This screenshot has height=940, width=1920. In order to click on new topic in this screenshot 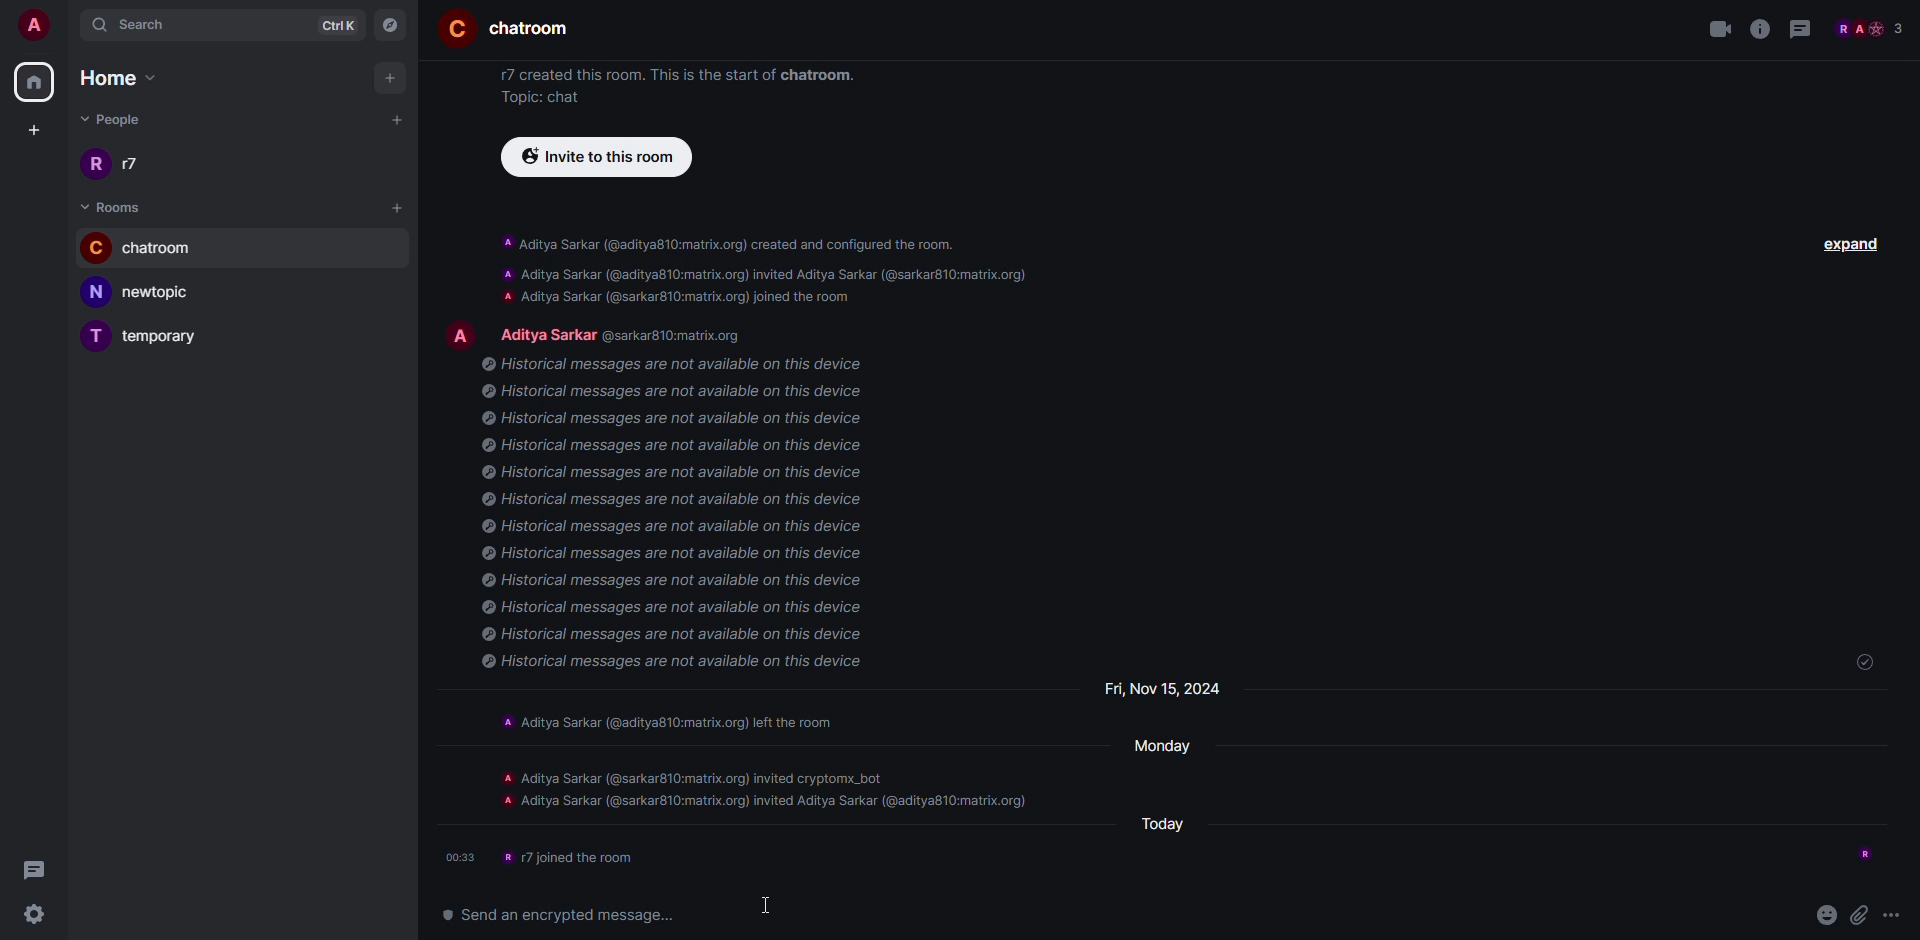, I will do `click(148, 291)`.